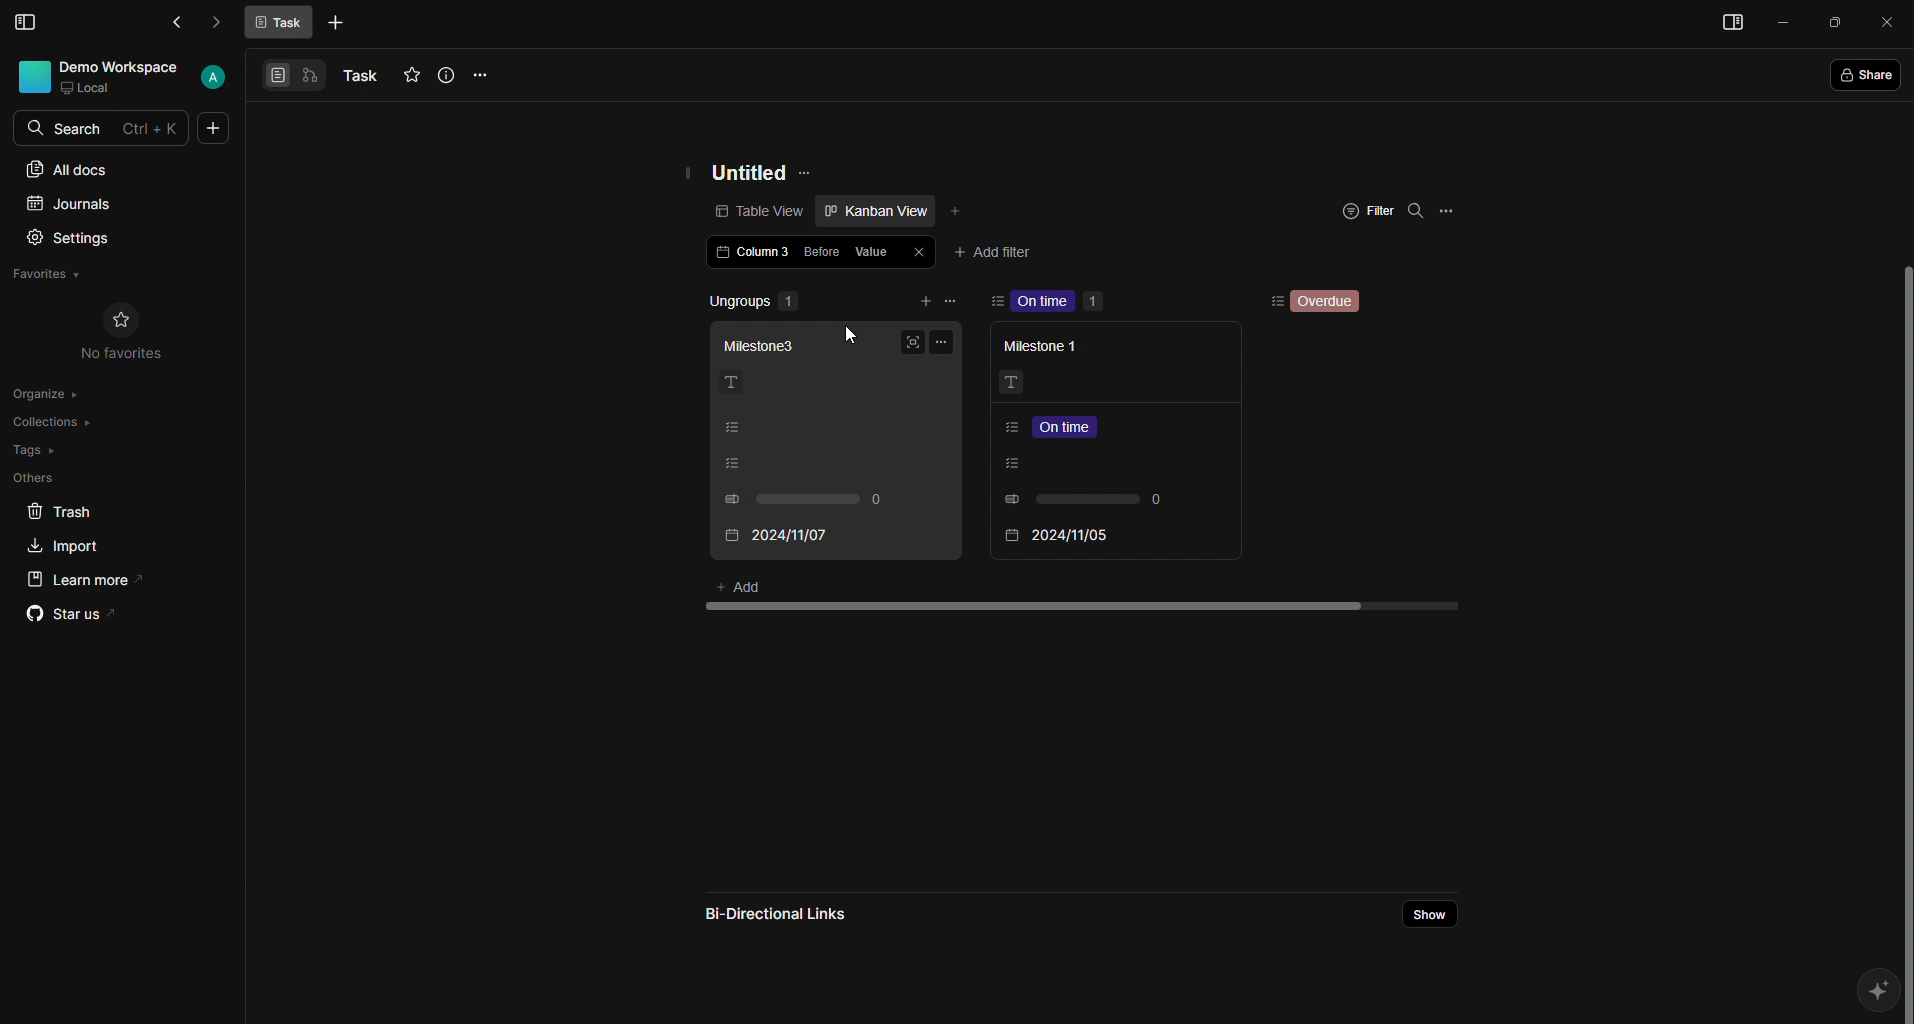 The image size is (1914, 1024). What do you see at coordinates (34, 480) in the screenshot?
I see `Others` at bounding box center [34, 480].